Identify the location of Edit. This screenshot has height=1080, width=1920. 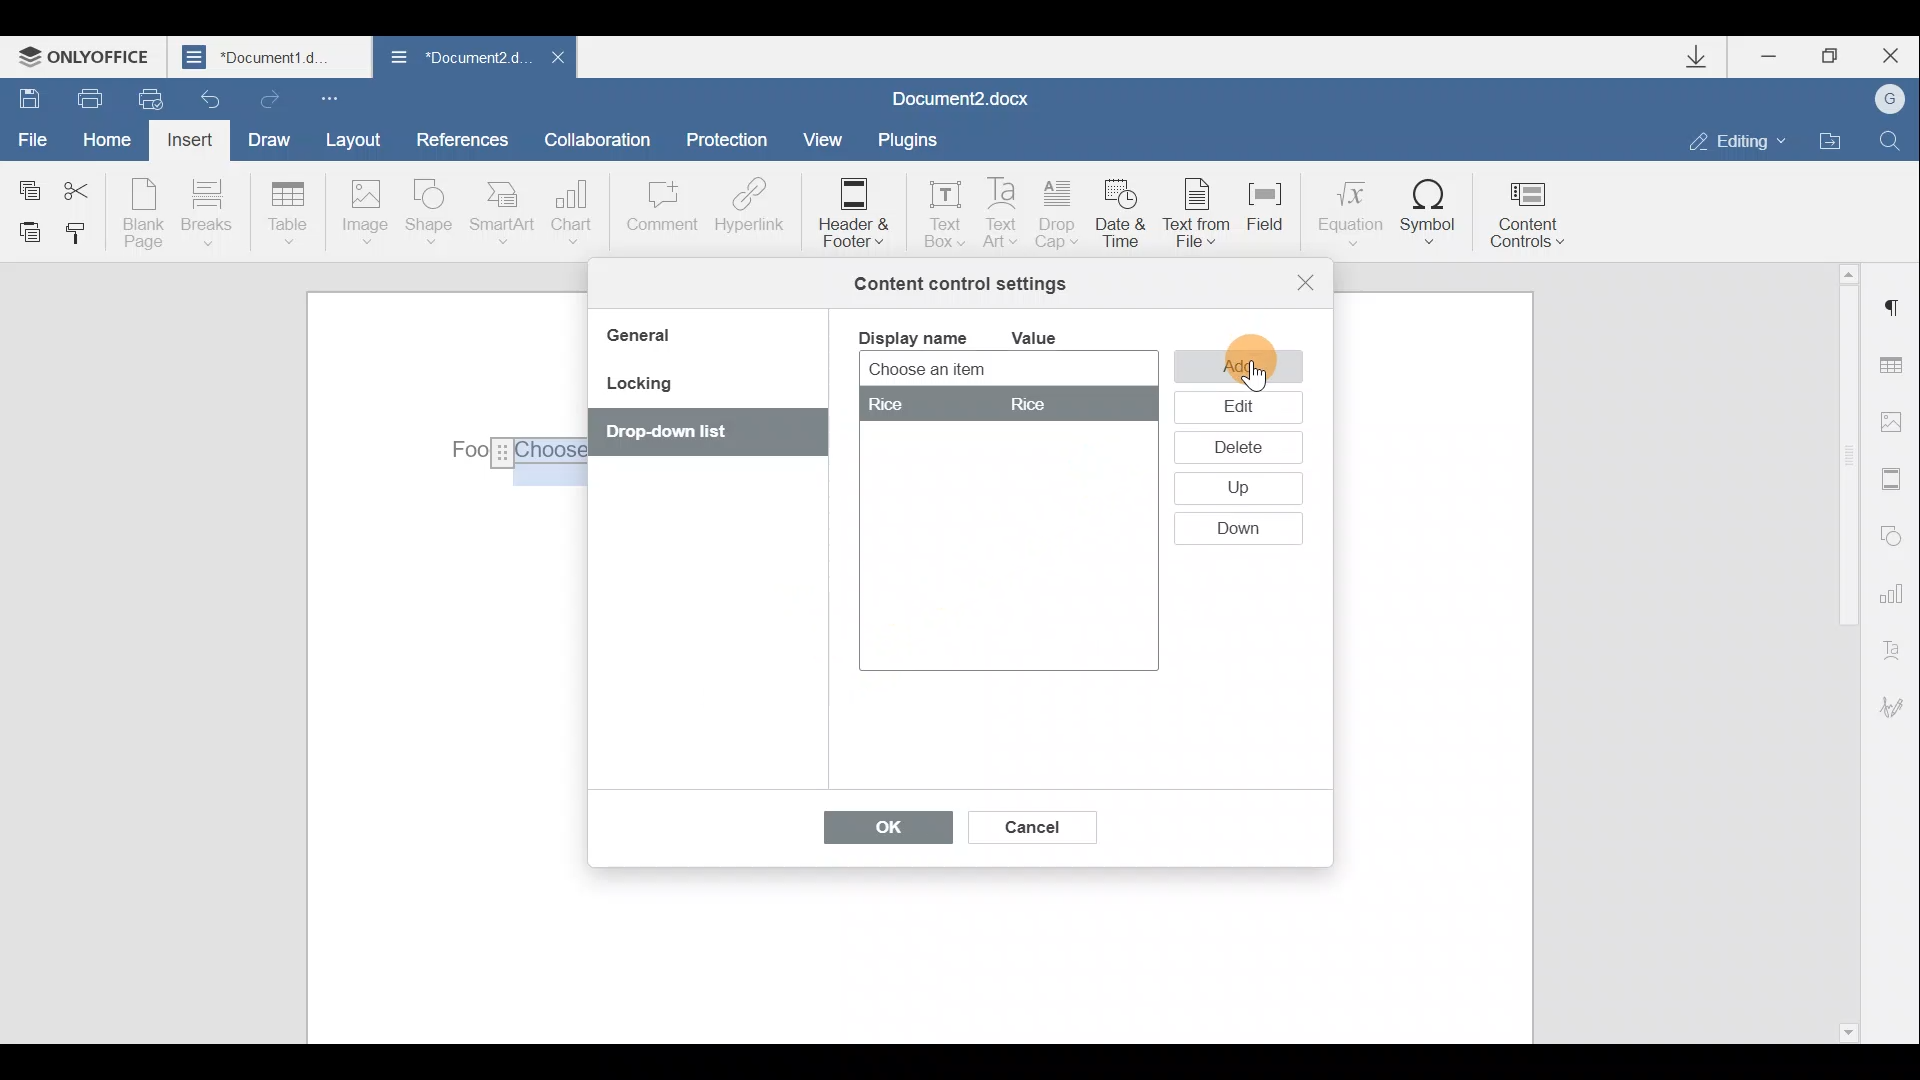
(1237, 408).